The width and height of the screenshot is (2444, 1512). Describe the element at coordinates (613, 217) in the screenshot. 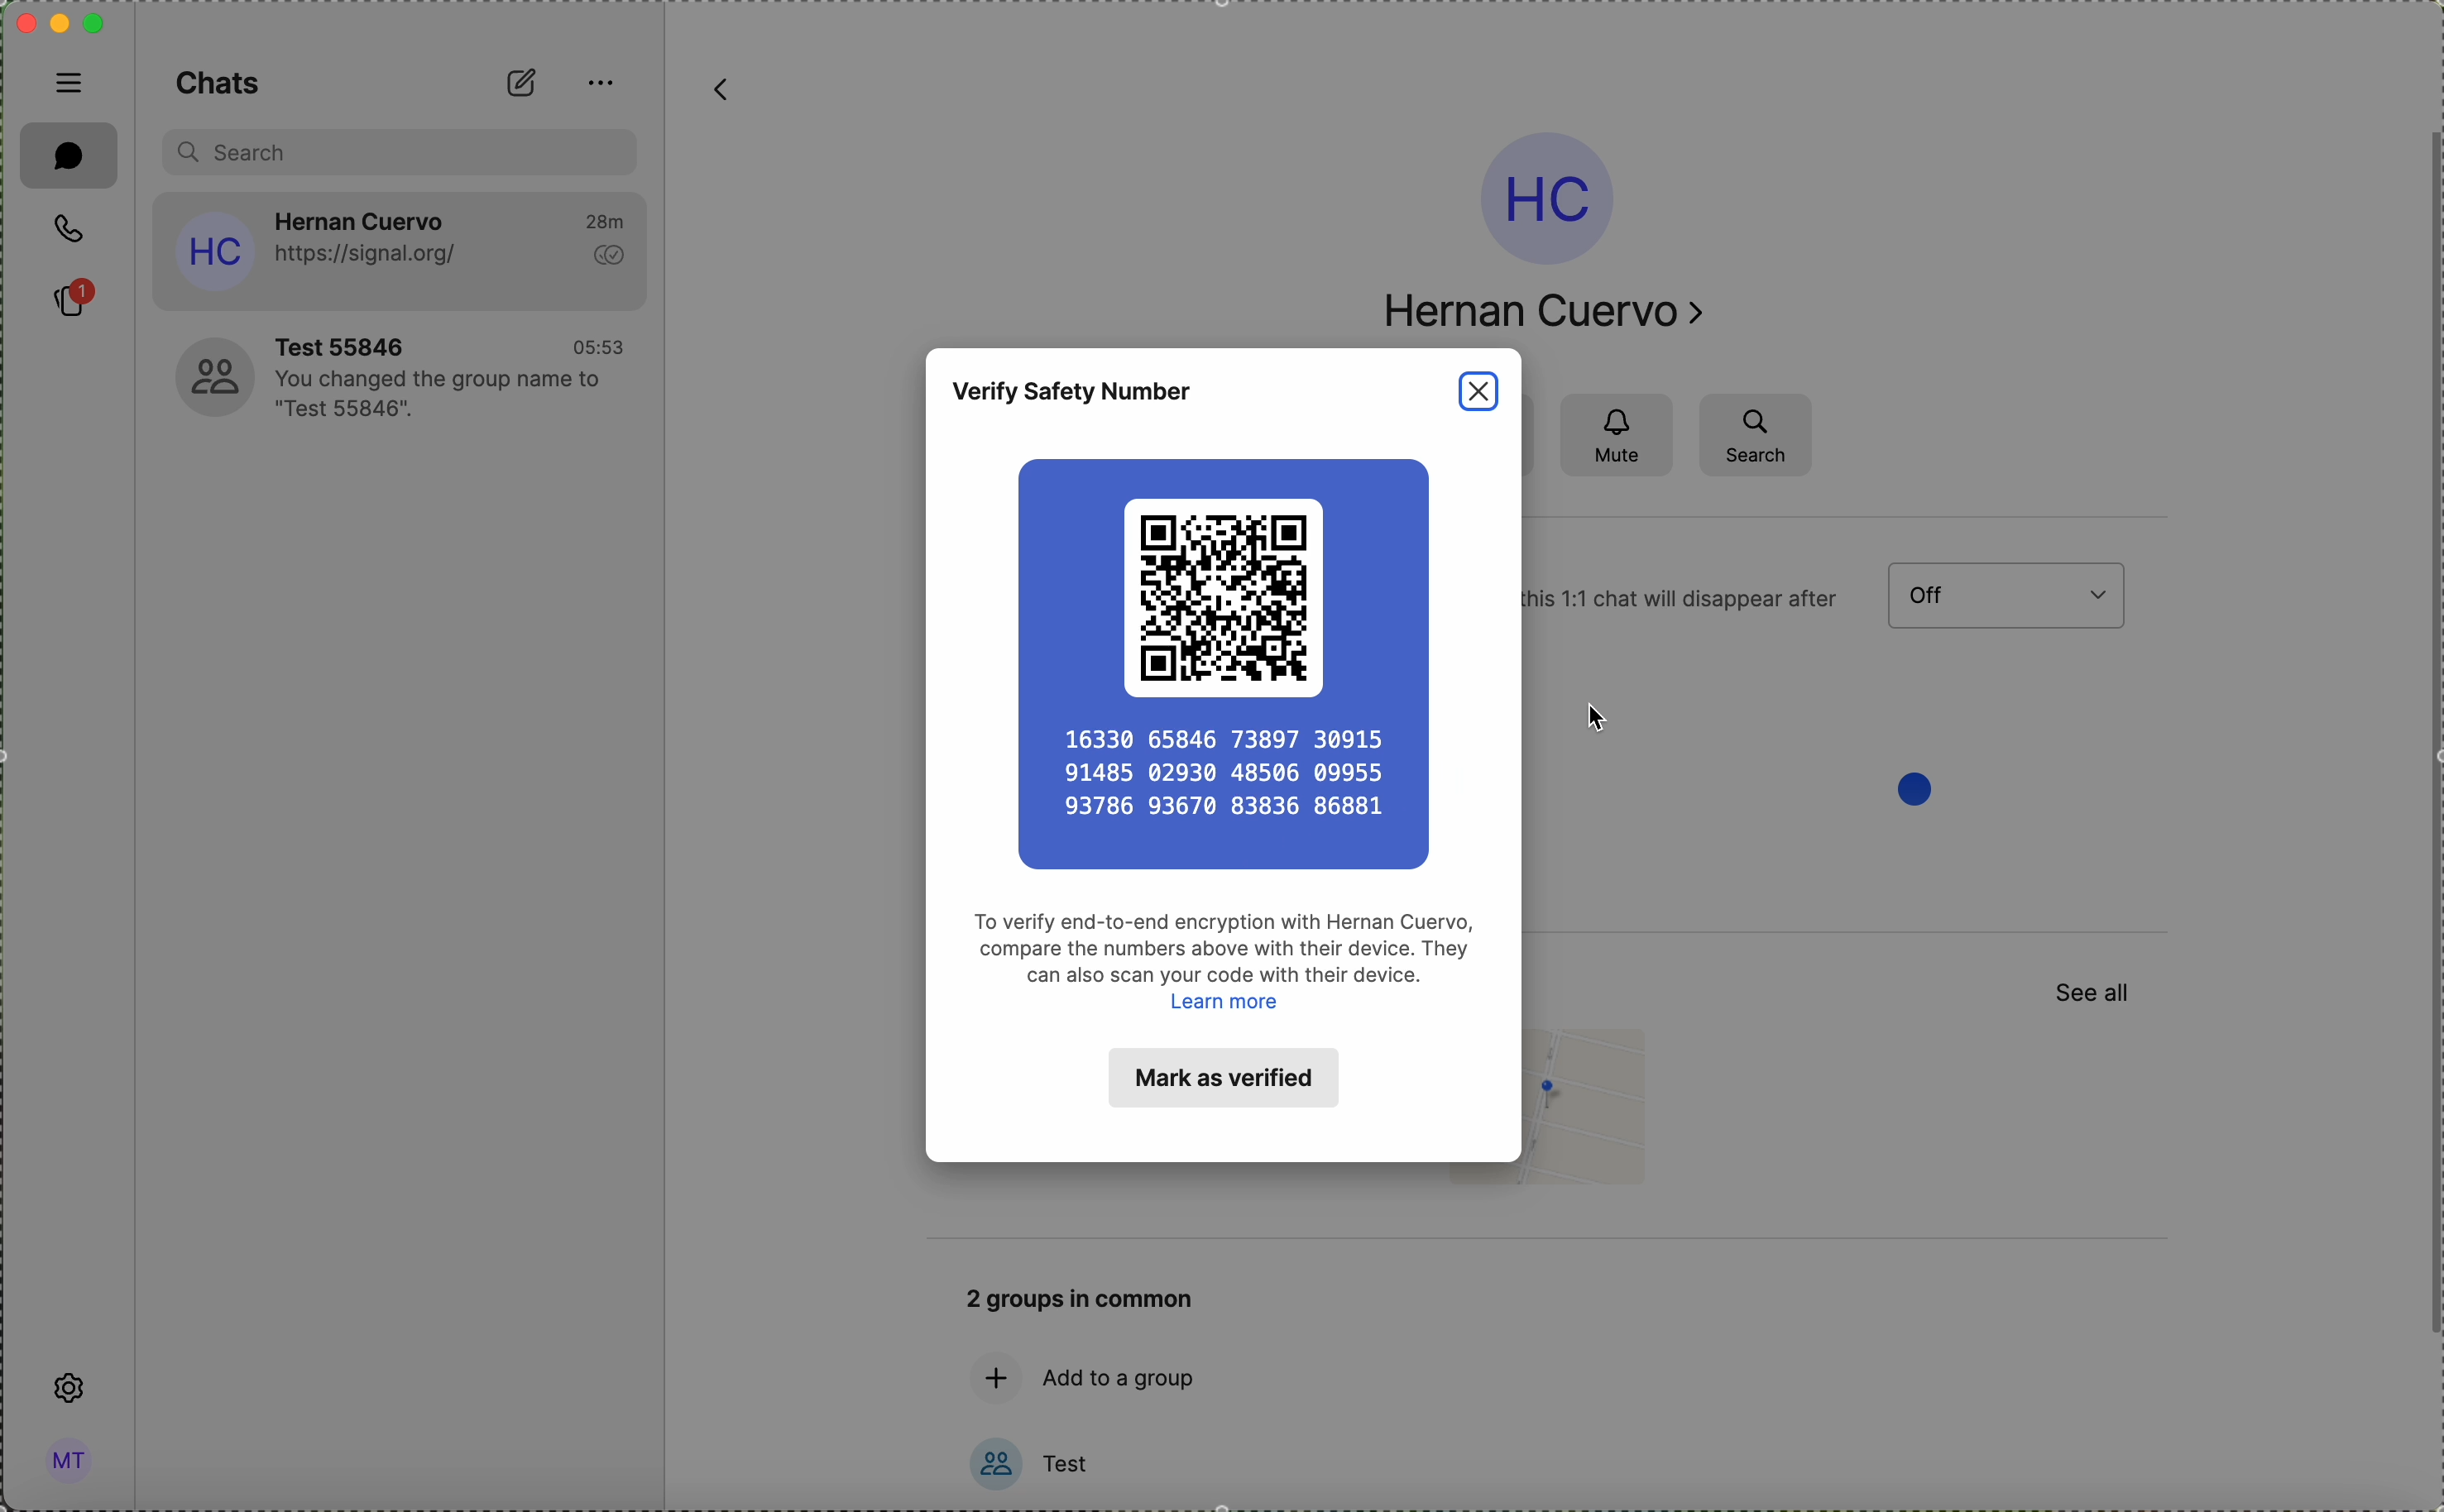

I see `28m` at that location.